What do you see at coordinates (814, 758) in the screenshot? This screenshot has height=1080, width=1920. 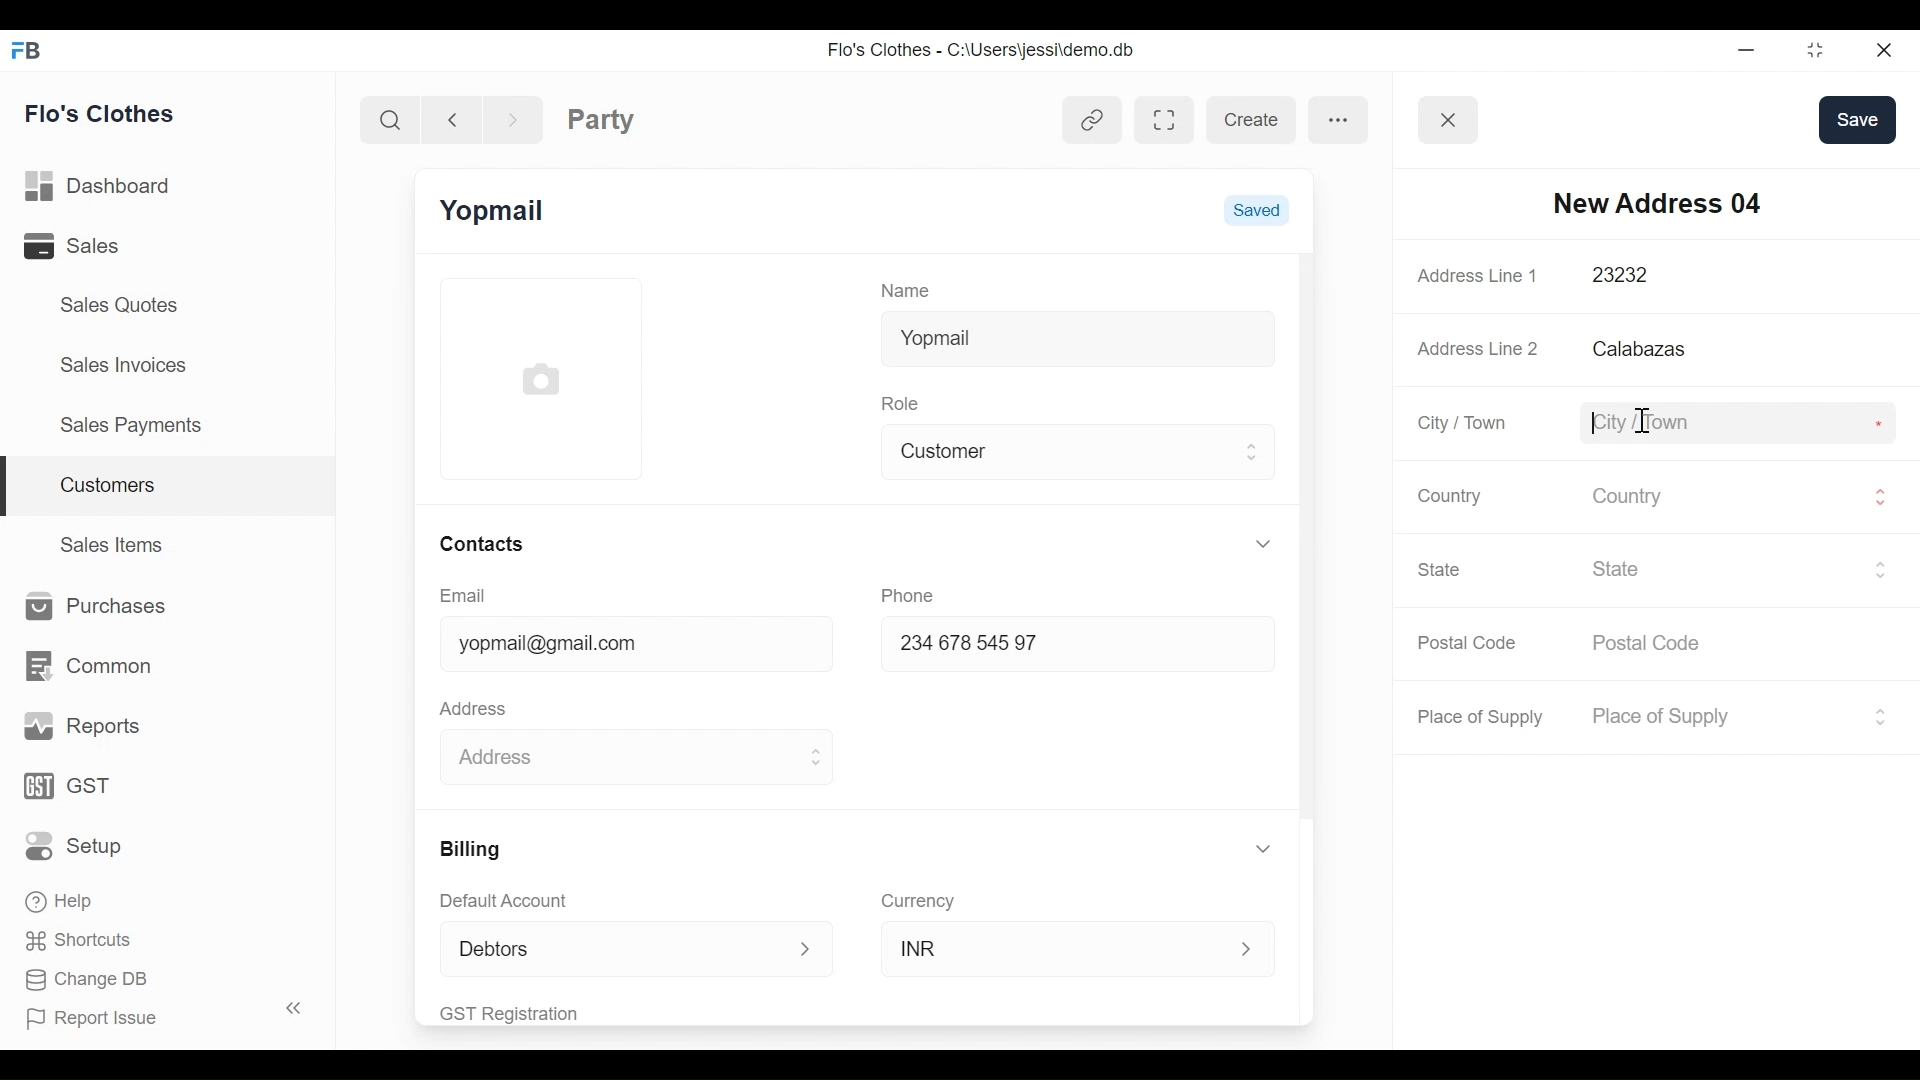 I see `Expand` at bounding box center [814, 758].